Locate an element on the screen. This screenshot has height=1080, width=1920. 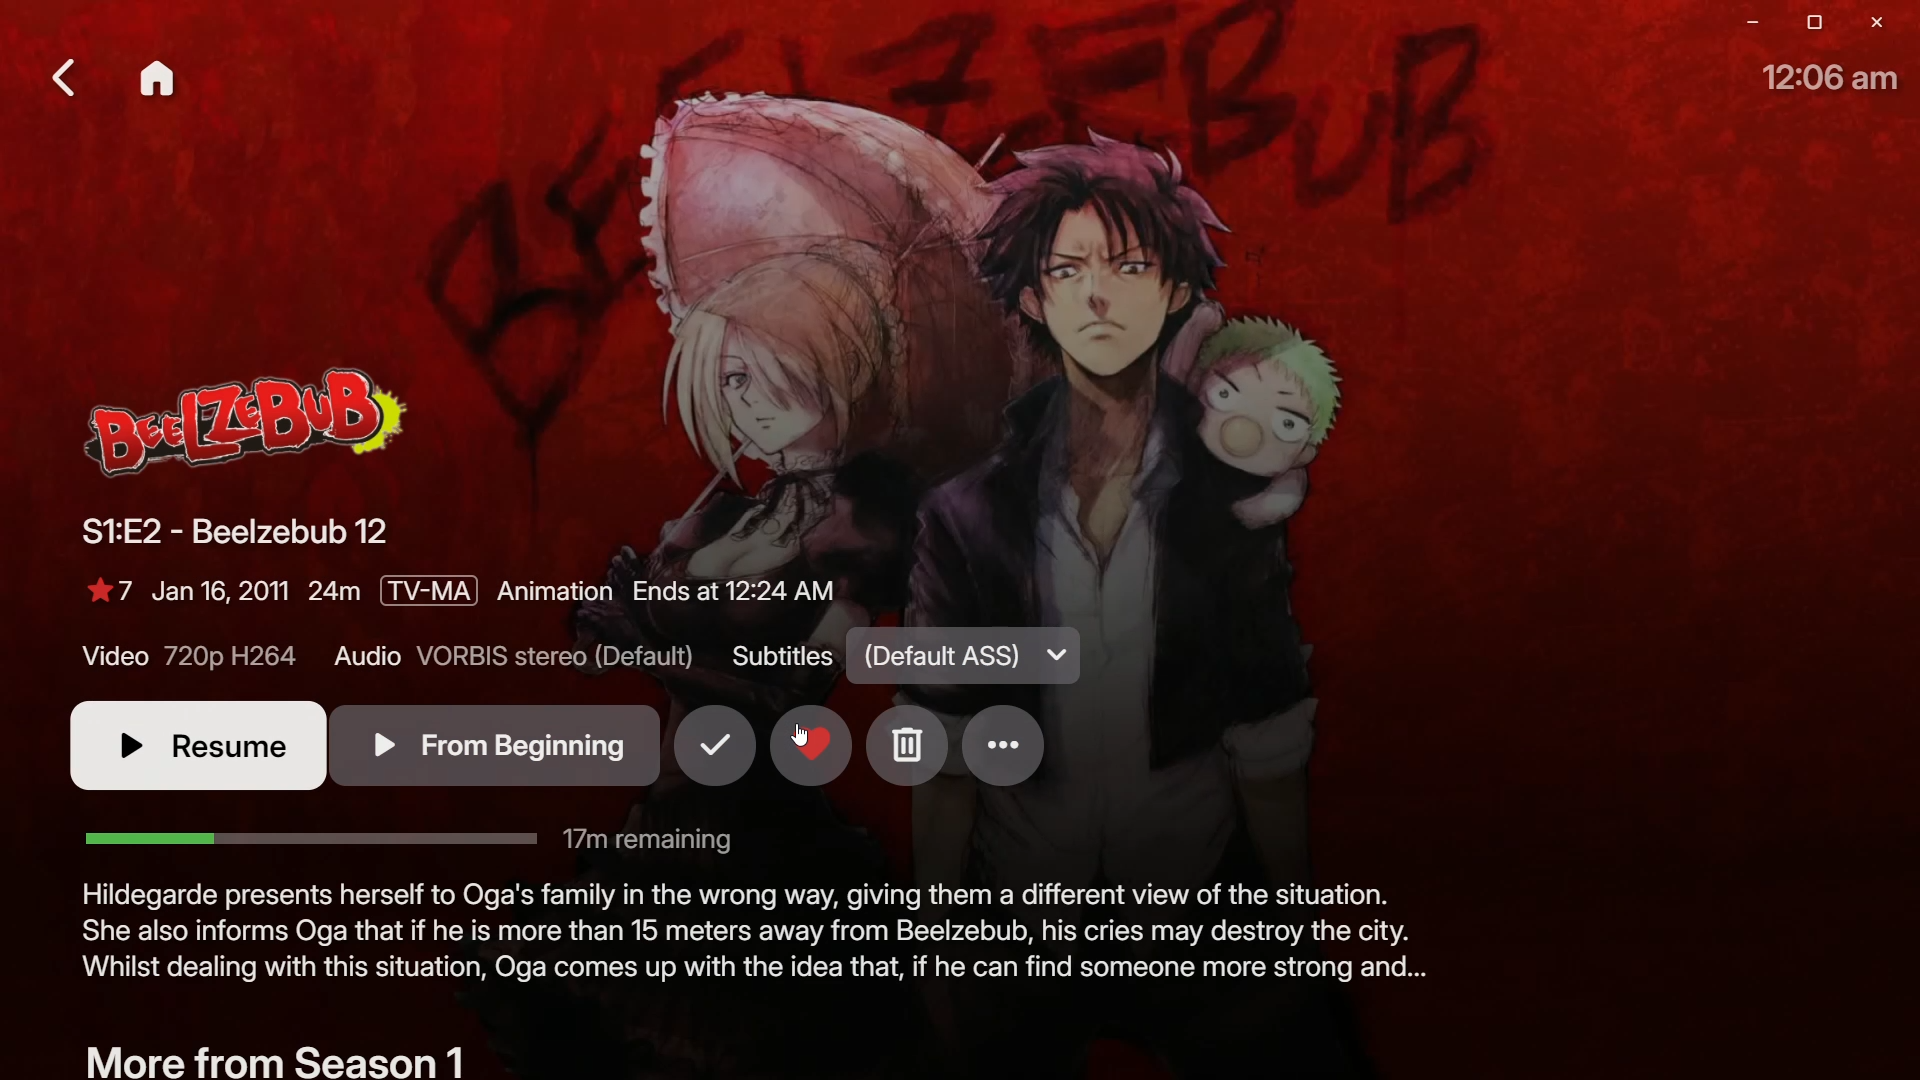
Resume is located at coordinates (184, 750).